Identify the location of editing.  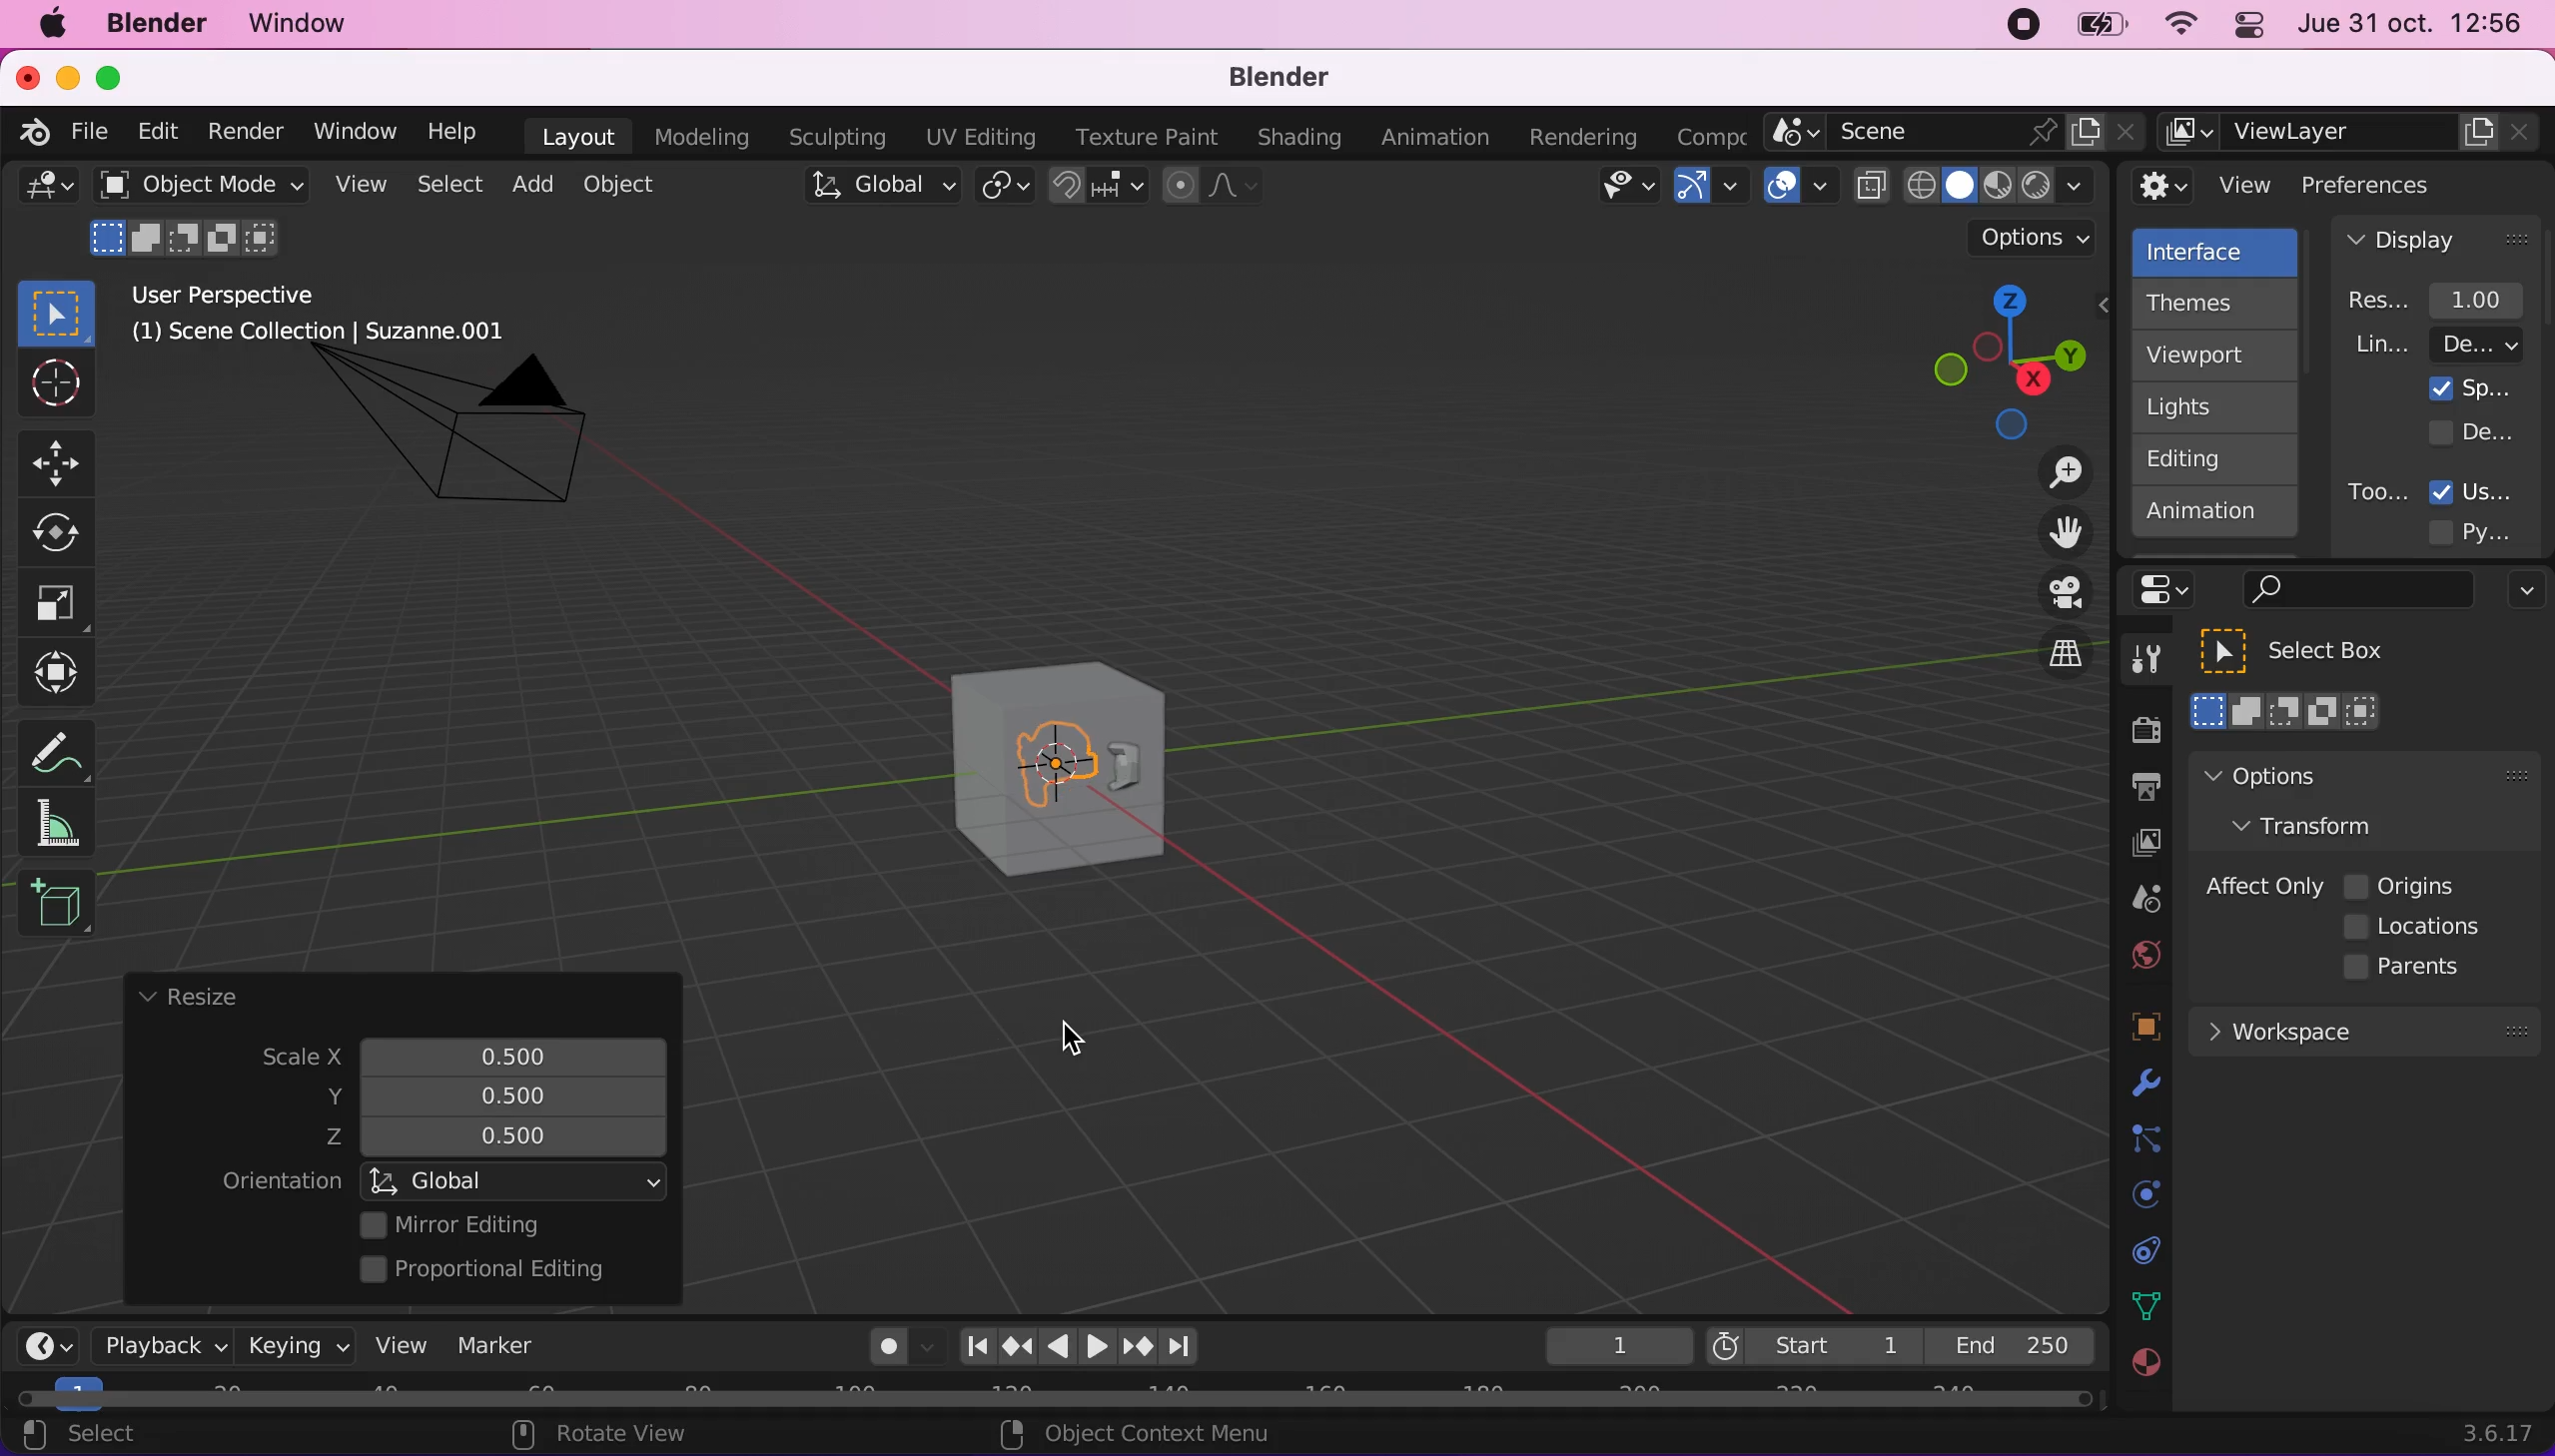
(2205, 458).